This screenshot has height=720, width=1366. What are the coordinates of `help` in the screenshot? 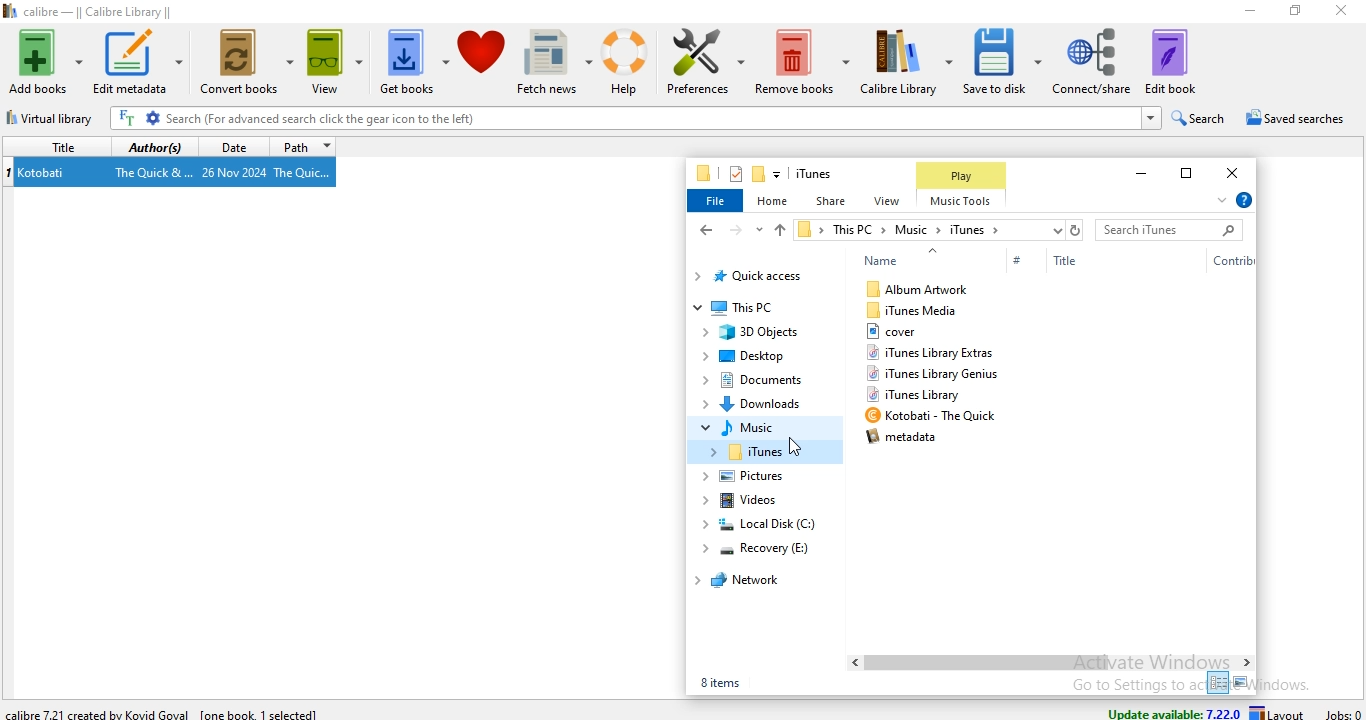 It's located at (624, 61).